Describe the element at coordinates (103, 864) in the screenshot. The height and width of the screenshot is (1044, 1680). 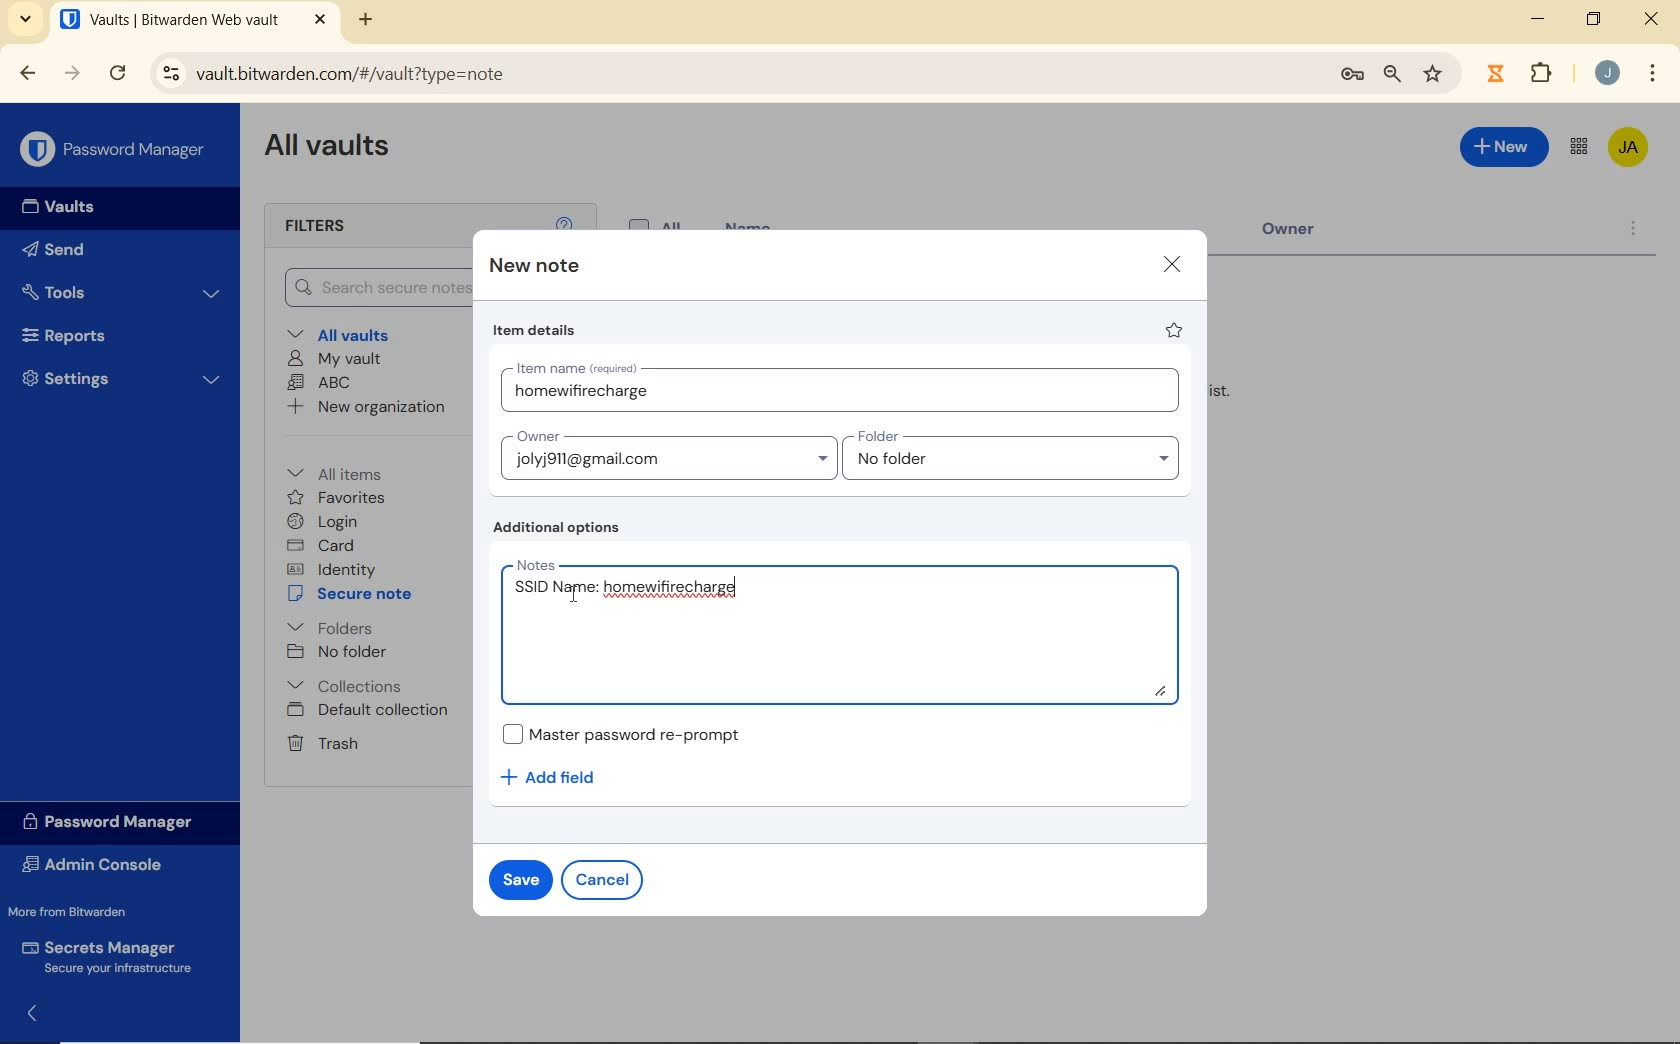
I see `Admin Console` at that location.